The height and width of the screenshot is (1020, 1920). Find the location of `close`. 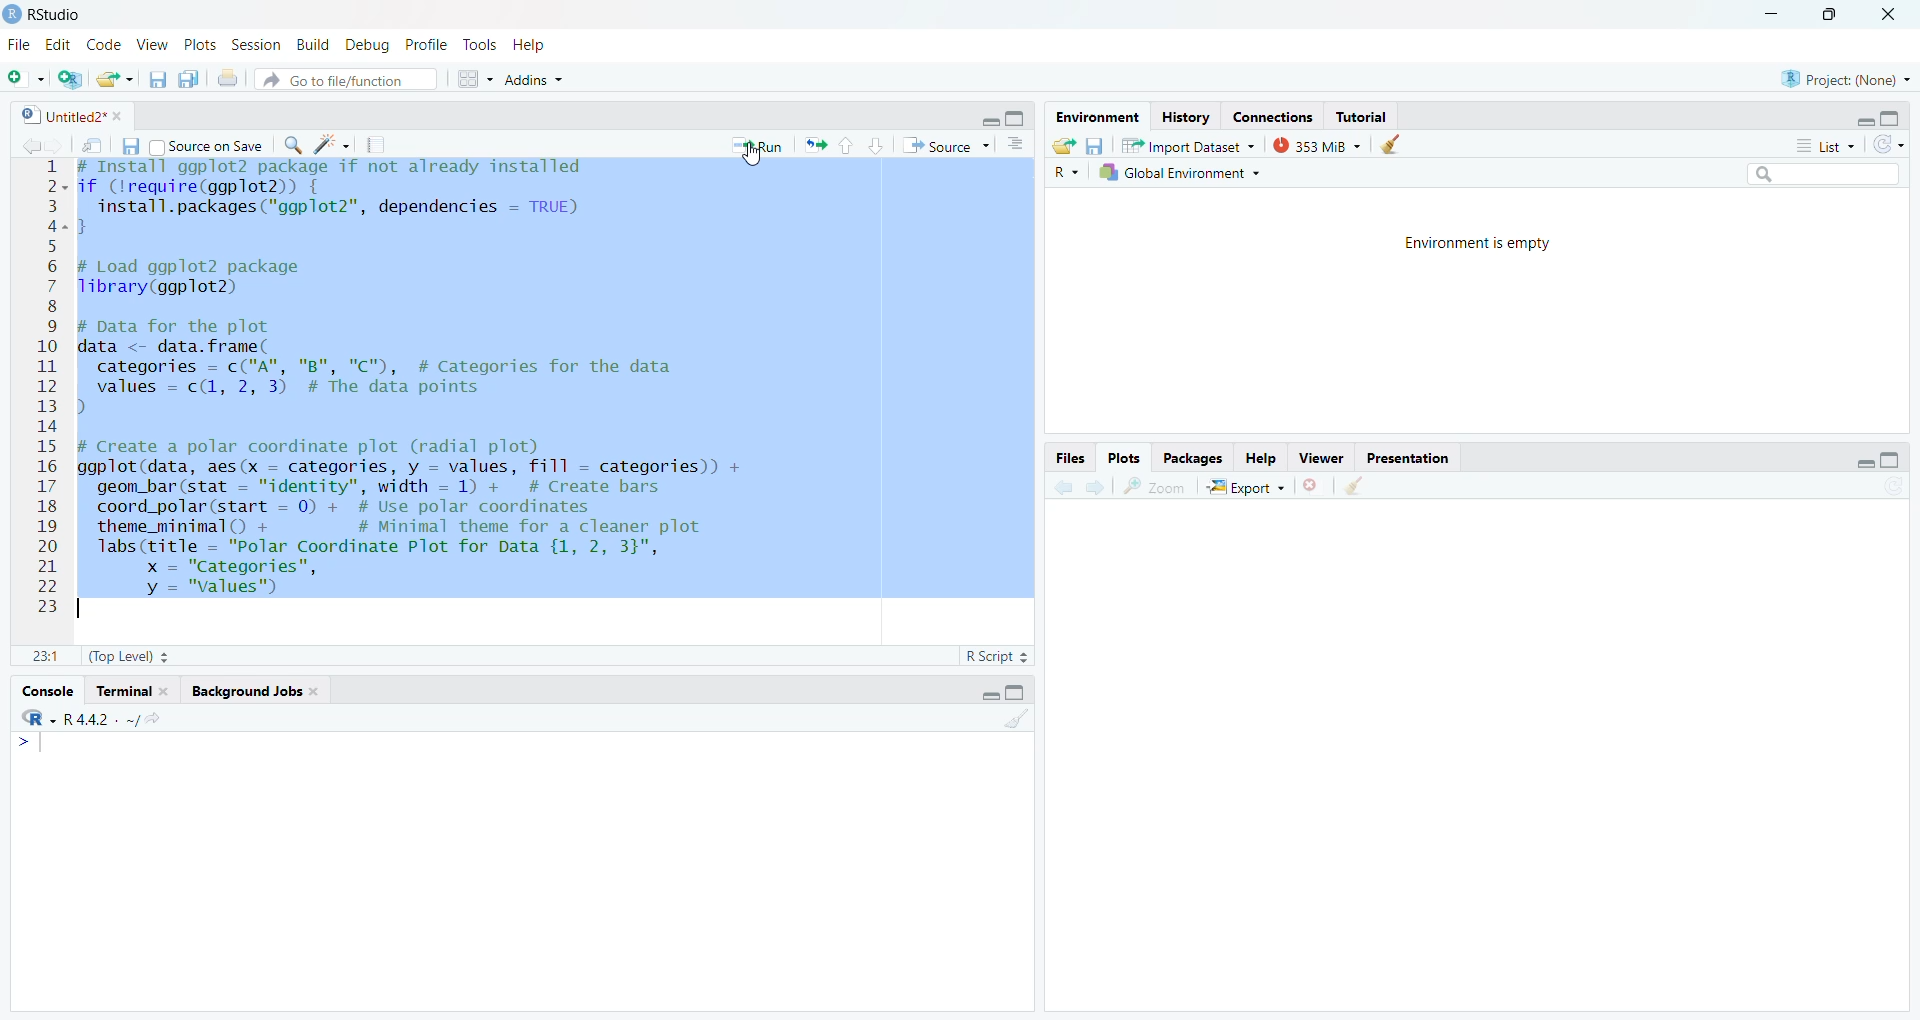

close is located at coordinates (1881, 14).